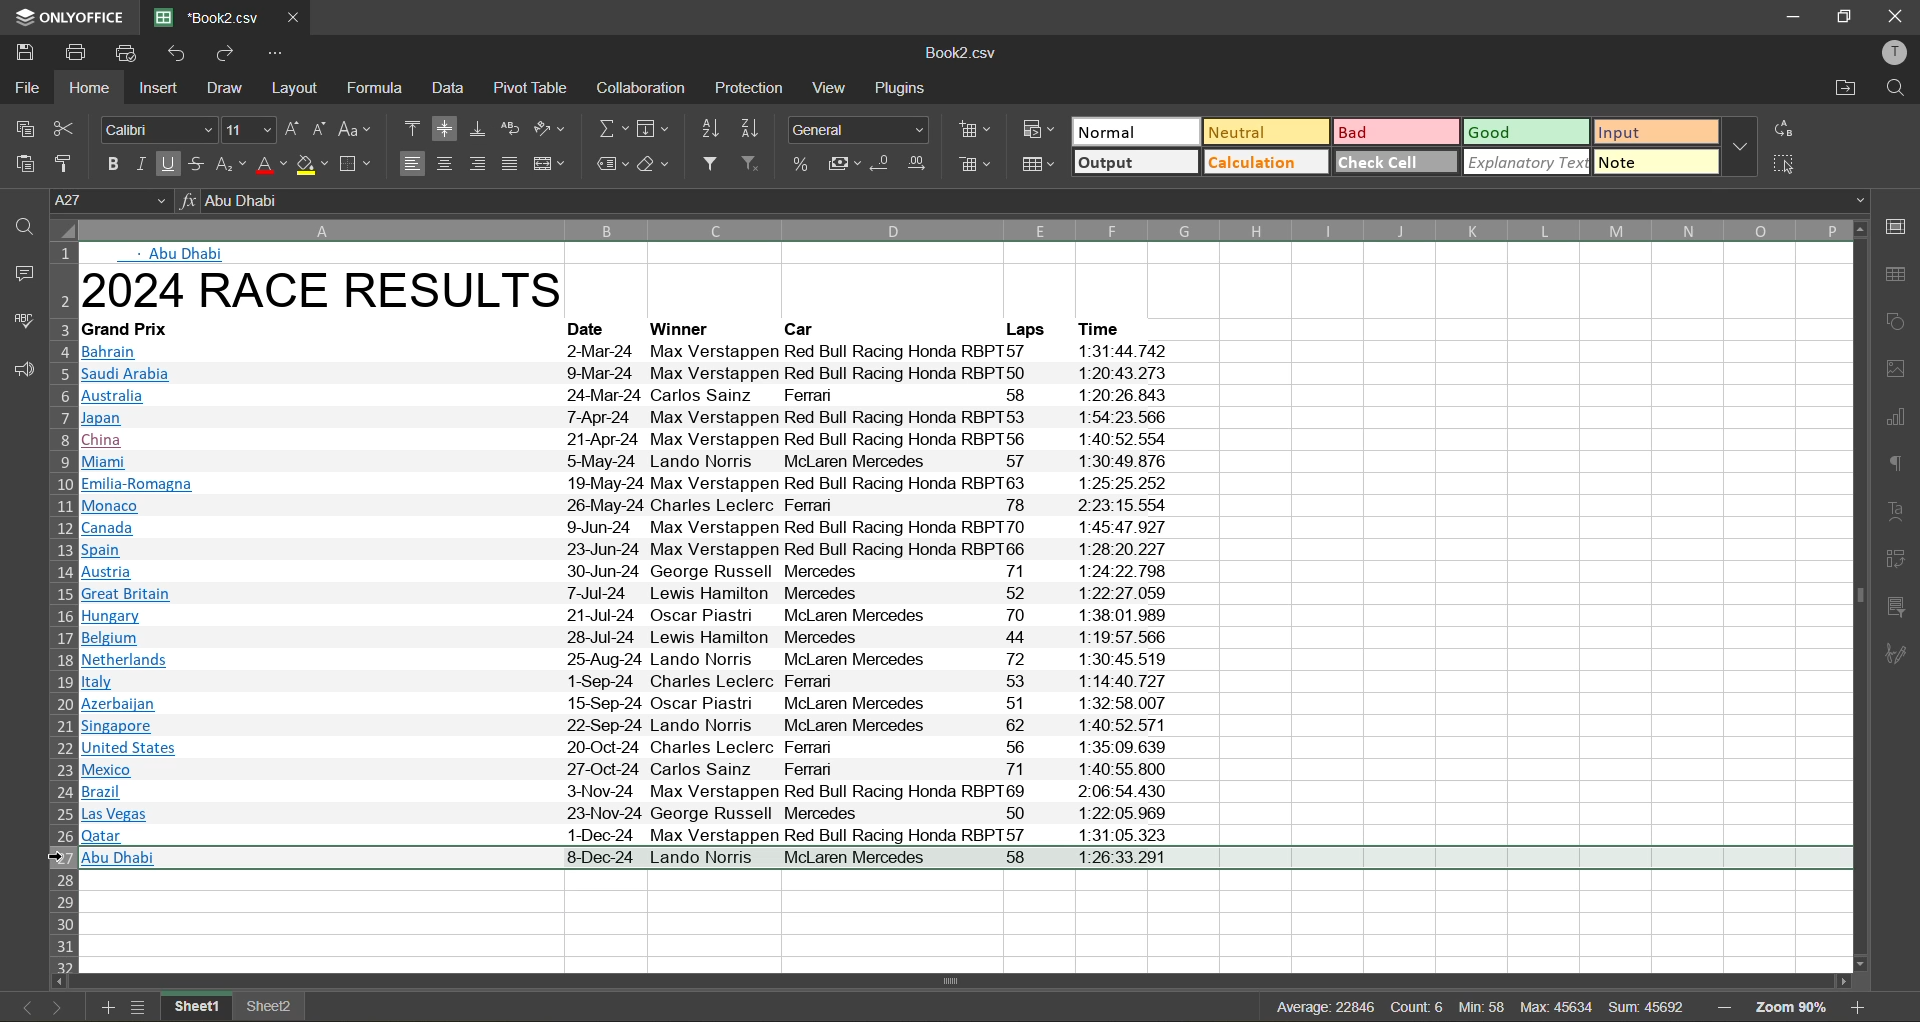 The height and width of the screenshot is (1022, 1920). Describe the element at coordinates (455, 88) in the screenshot. I see `data` at that location.